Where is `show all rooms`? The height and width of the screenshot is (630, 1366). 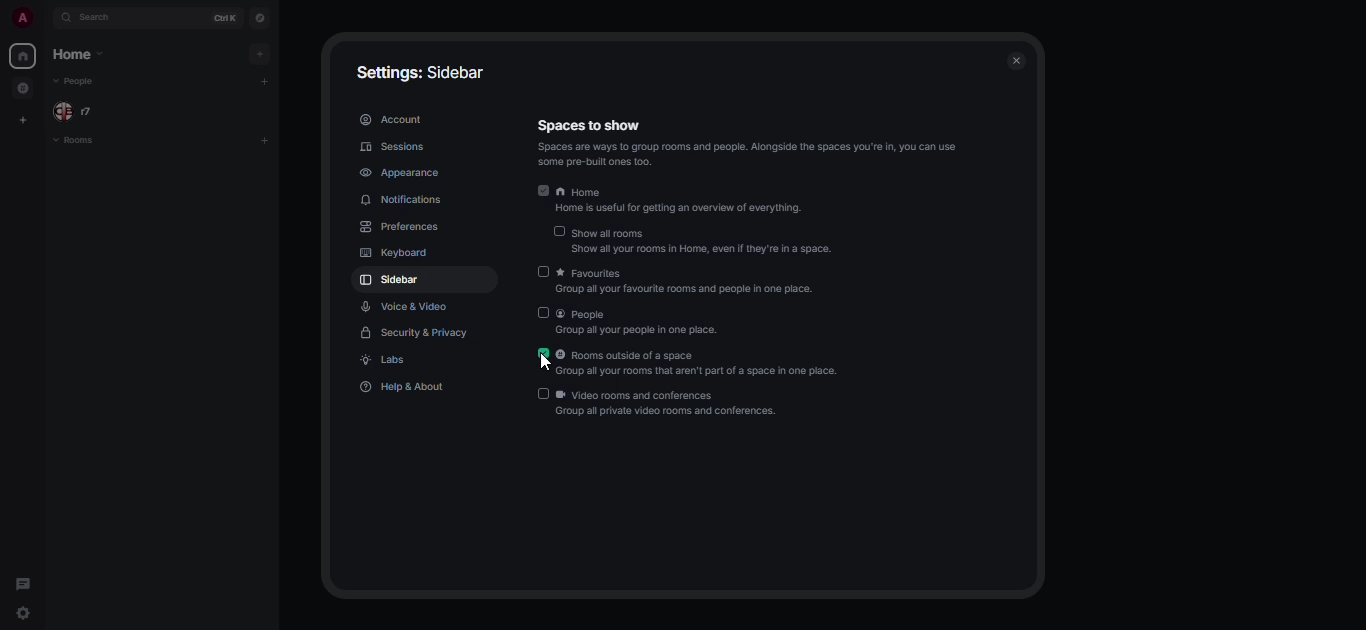 show all rooms is located at coordinates (704, 233).